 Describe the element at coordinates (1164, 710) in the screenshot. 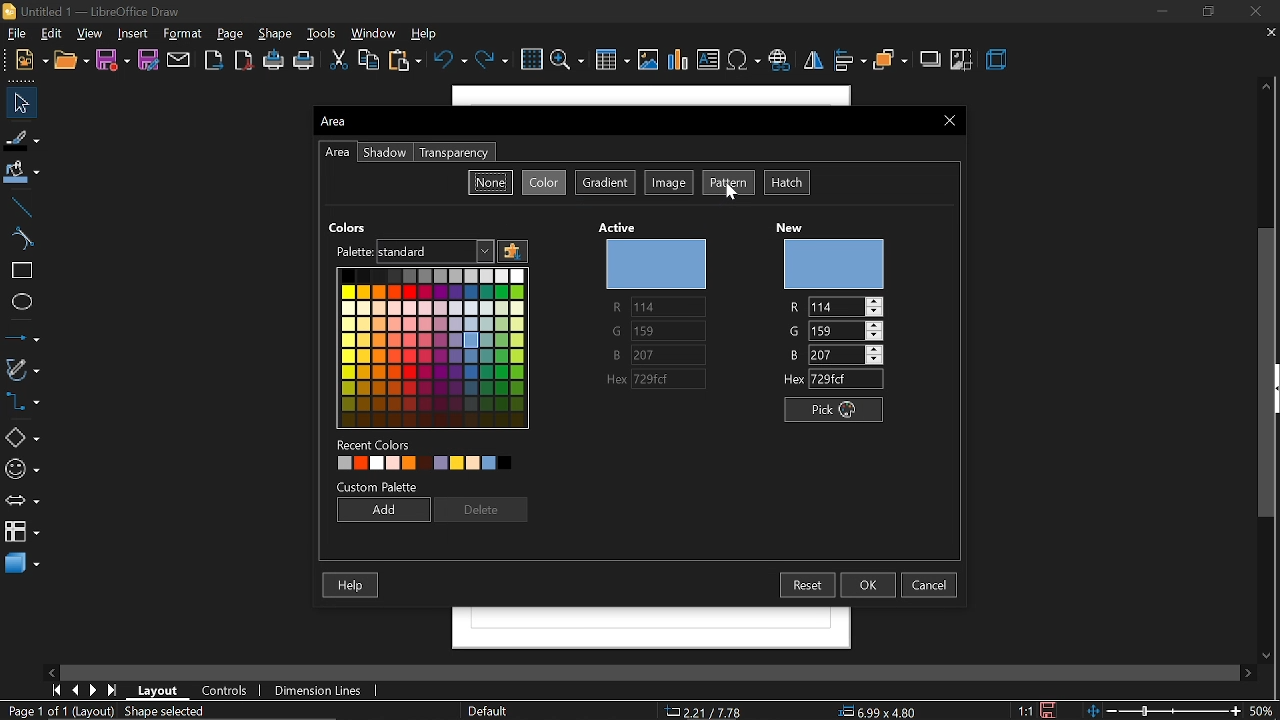

I see `change zoom` at that location.